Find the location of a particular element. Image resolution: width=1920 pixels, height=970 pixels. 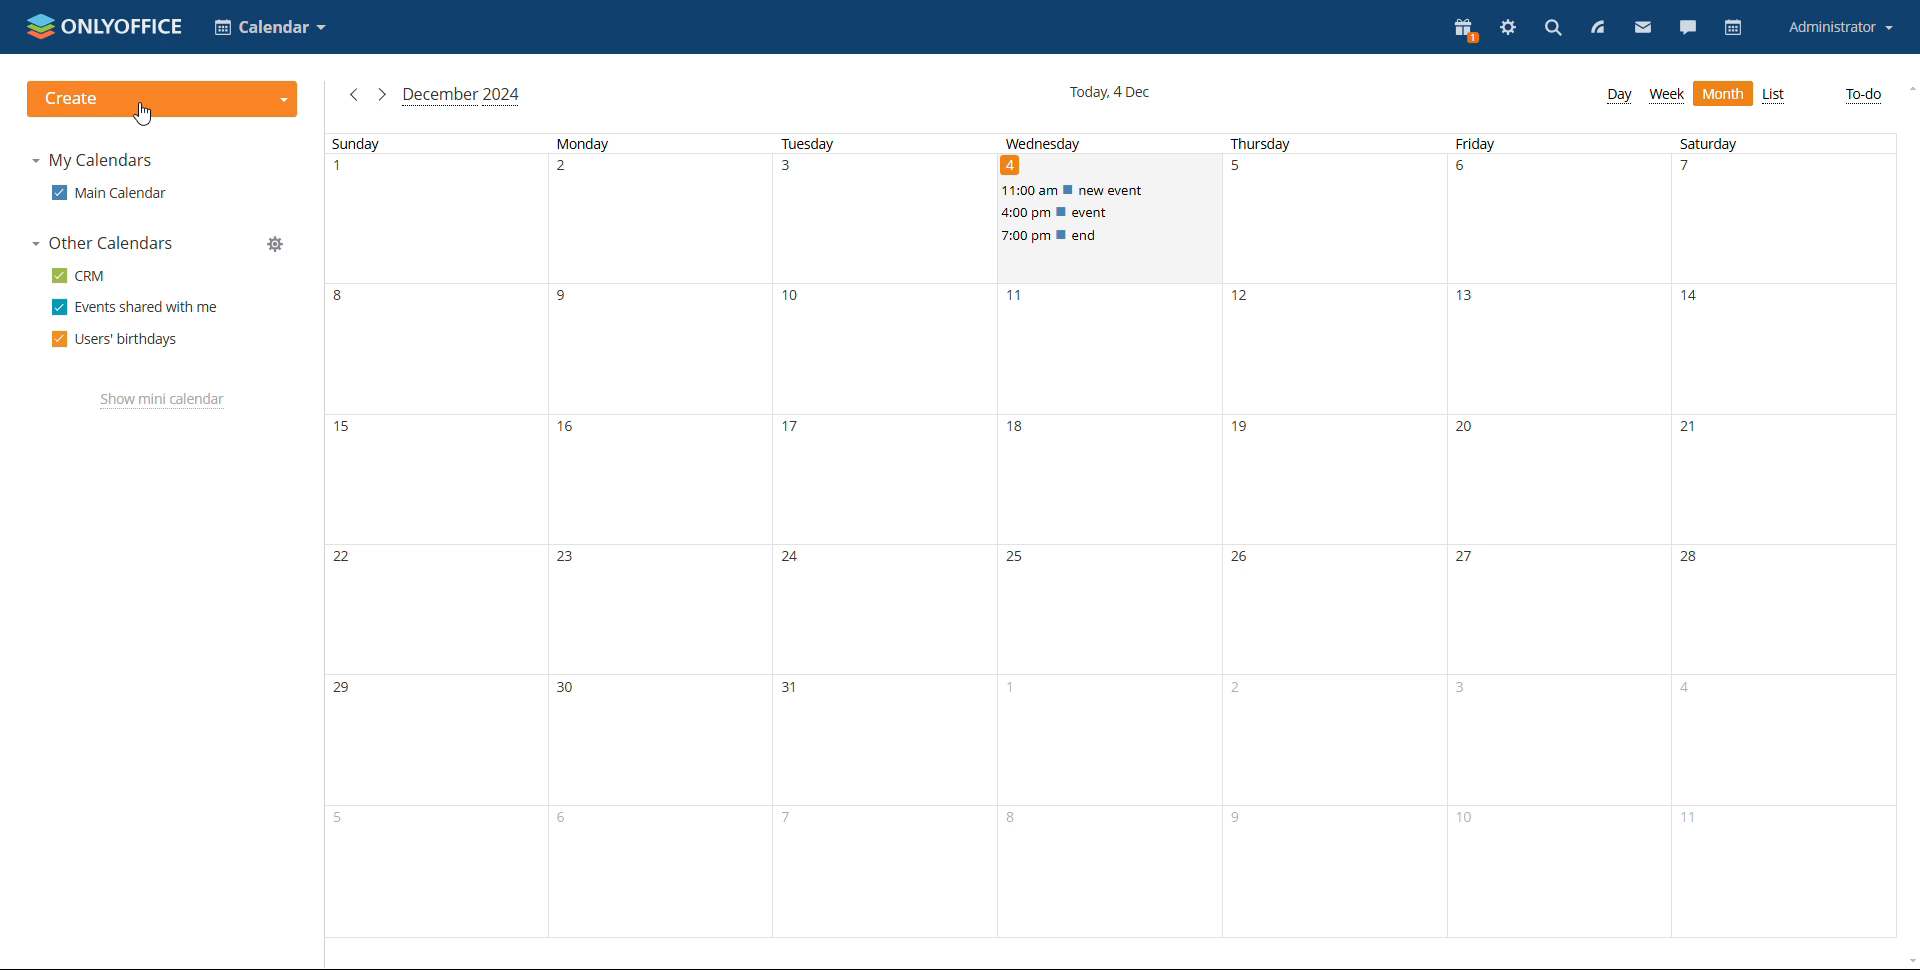

crm is located at coordinates (79, 275).